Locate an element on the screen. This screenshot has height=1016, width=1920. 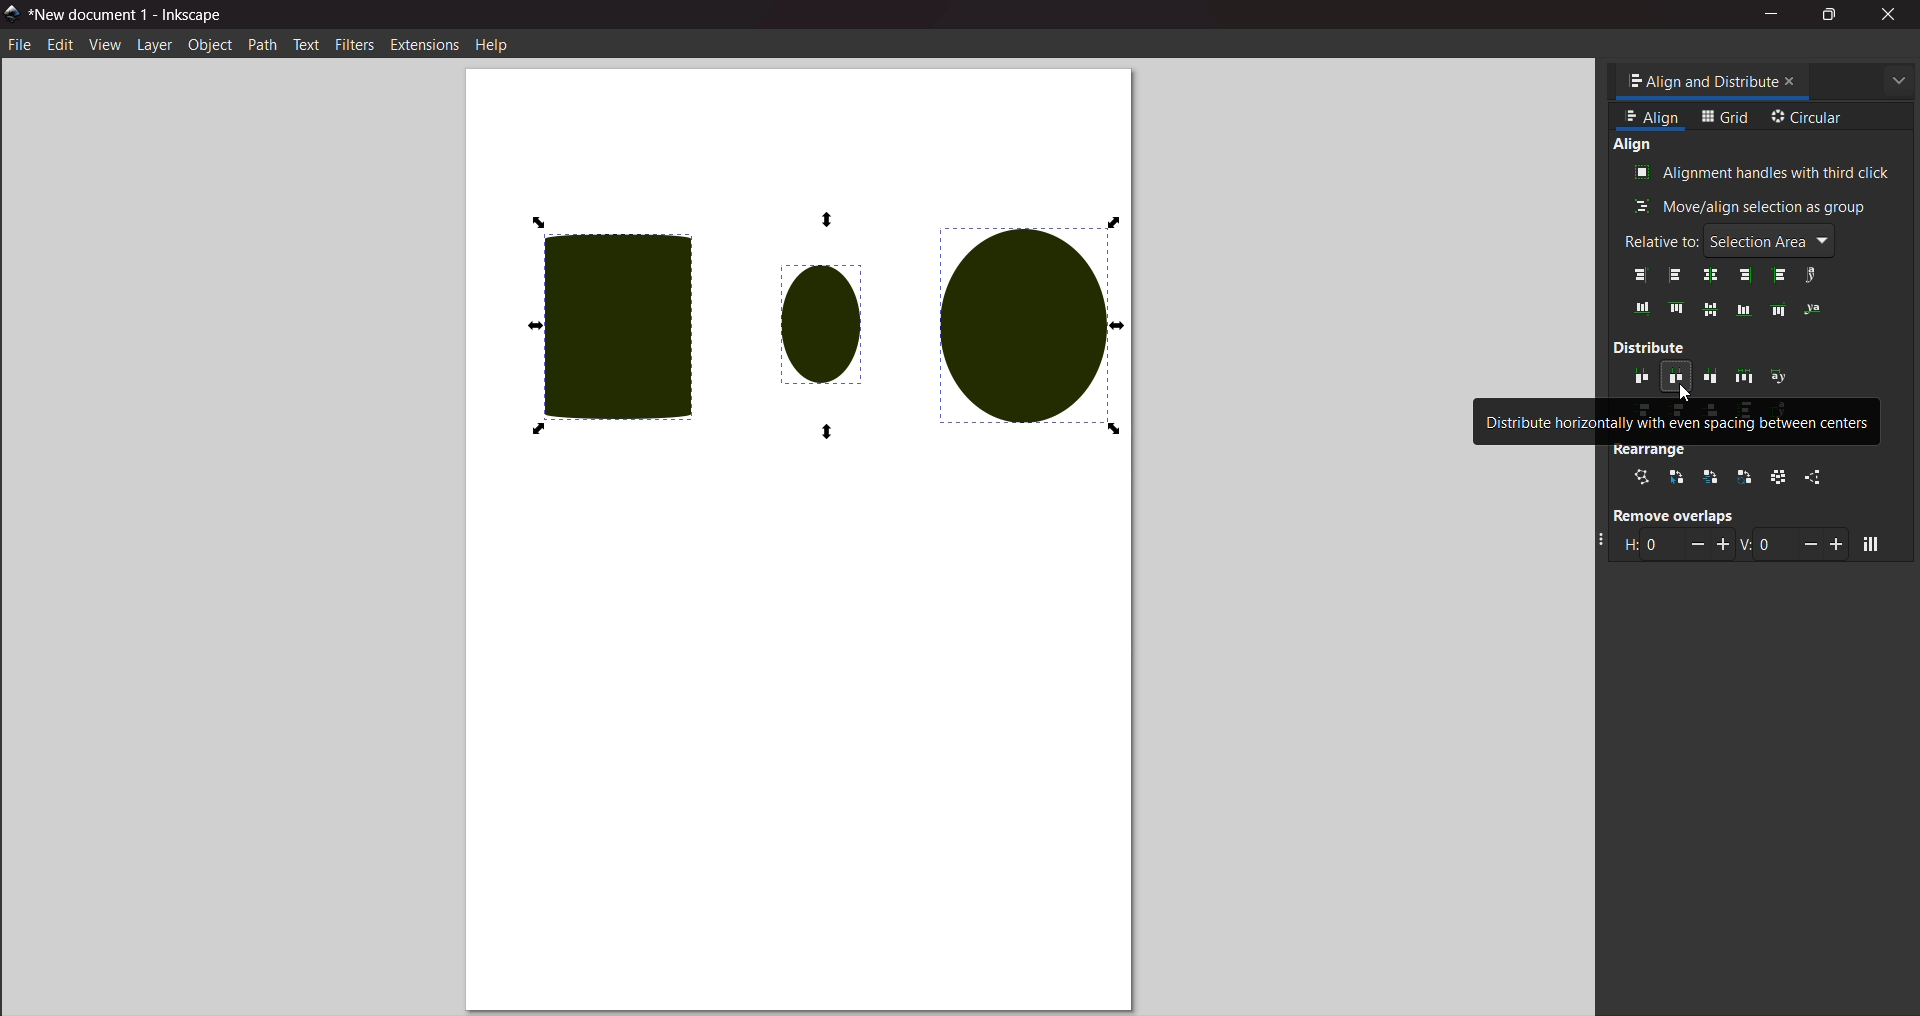
maximize is located at coordinates (1827, 16).